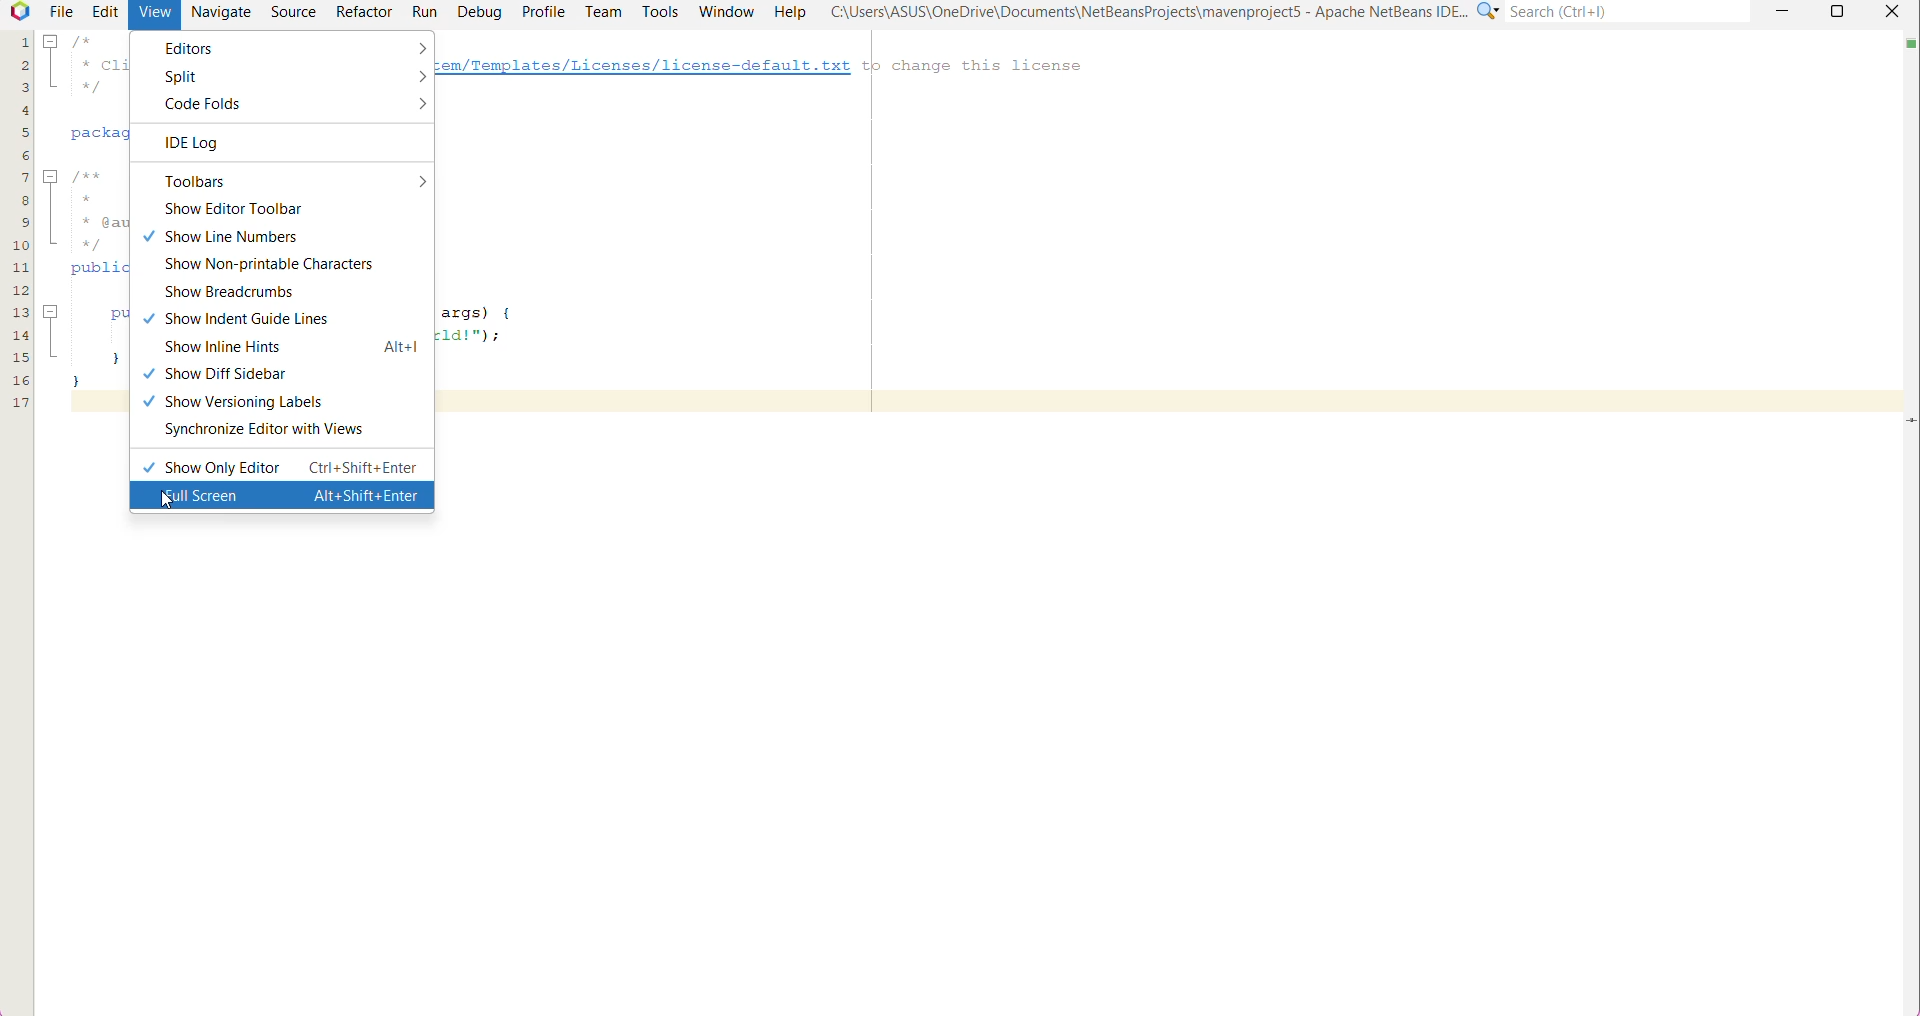 The height and width of the screenshot is (1016, 1920). I want to click on Show Editor Toolbar, so click(242, 210).